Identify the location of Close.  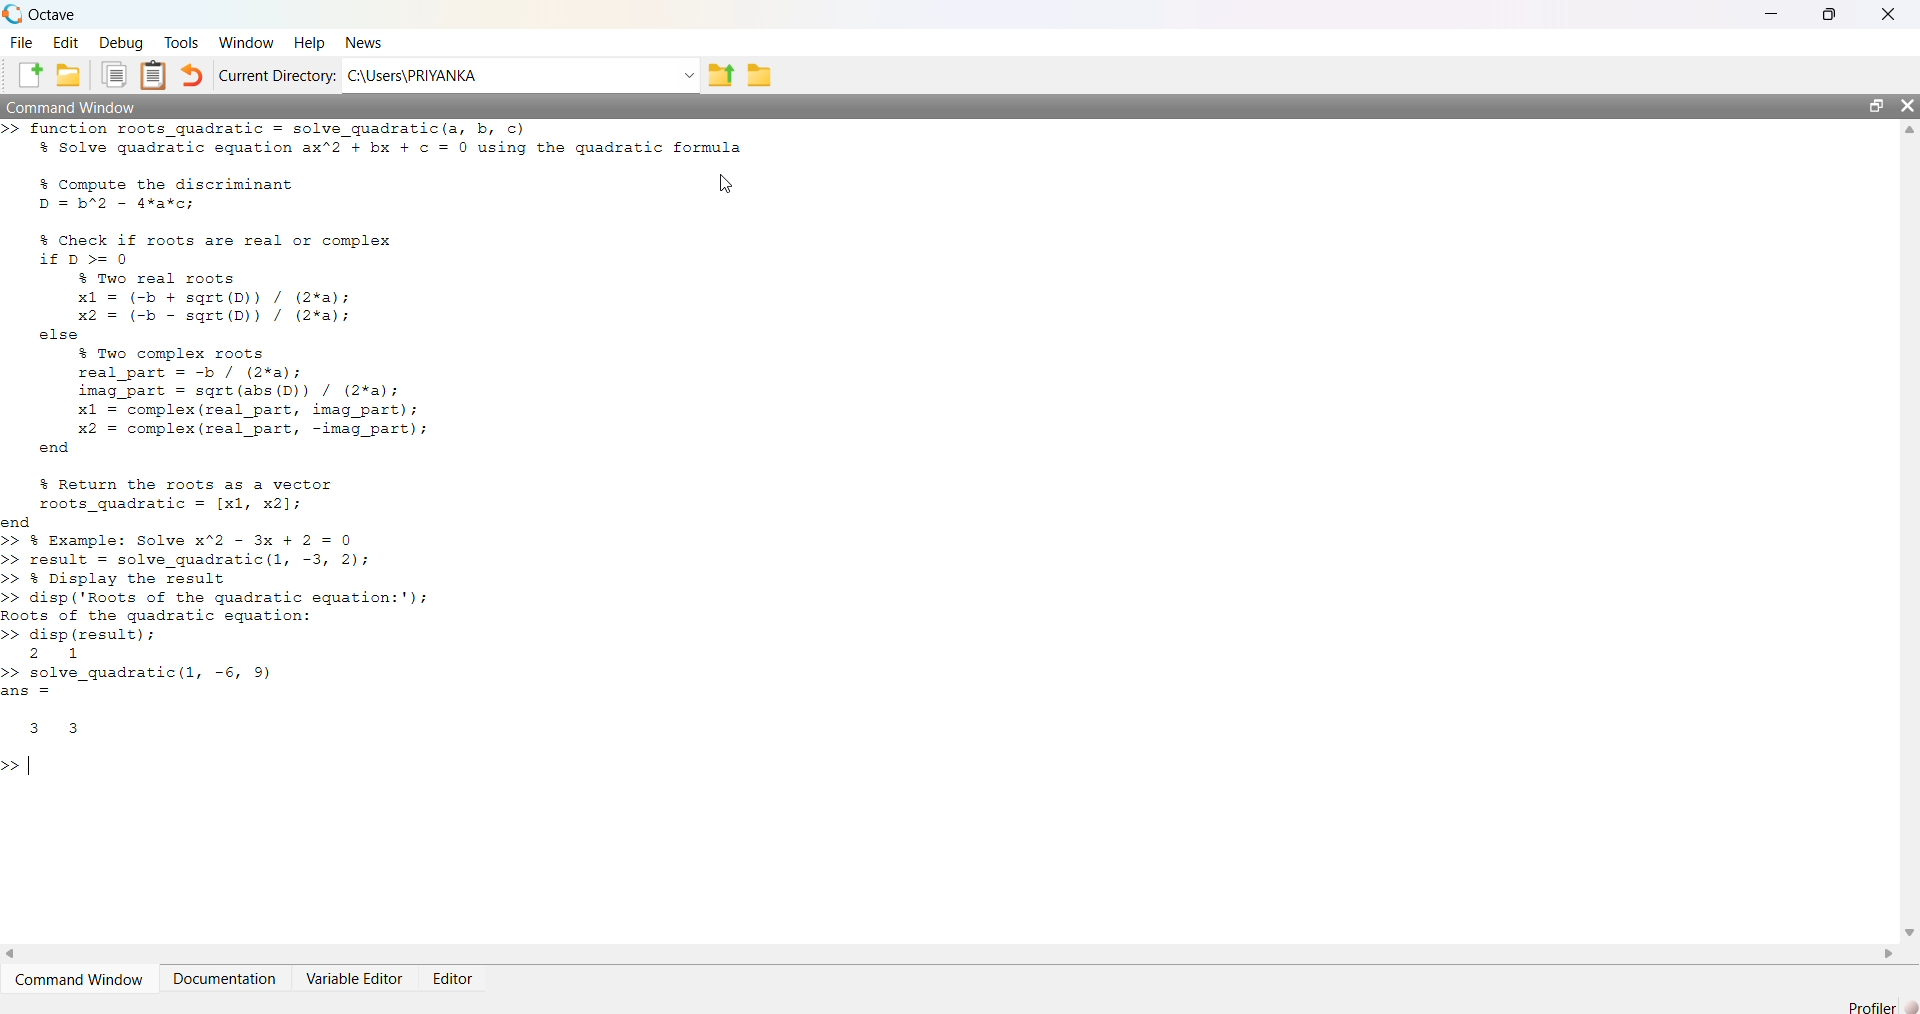
(1907, 109).